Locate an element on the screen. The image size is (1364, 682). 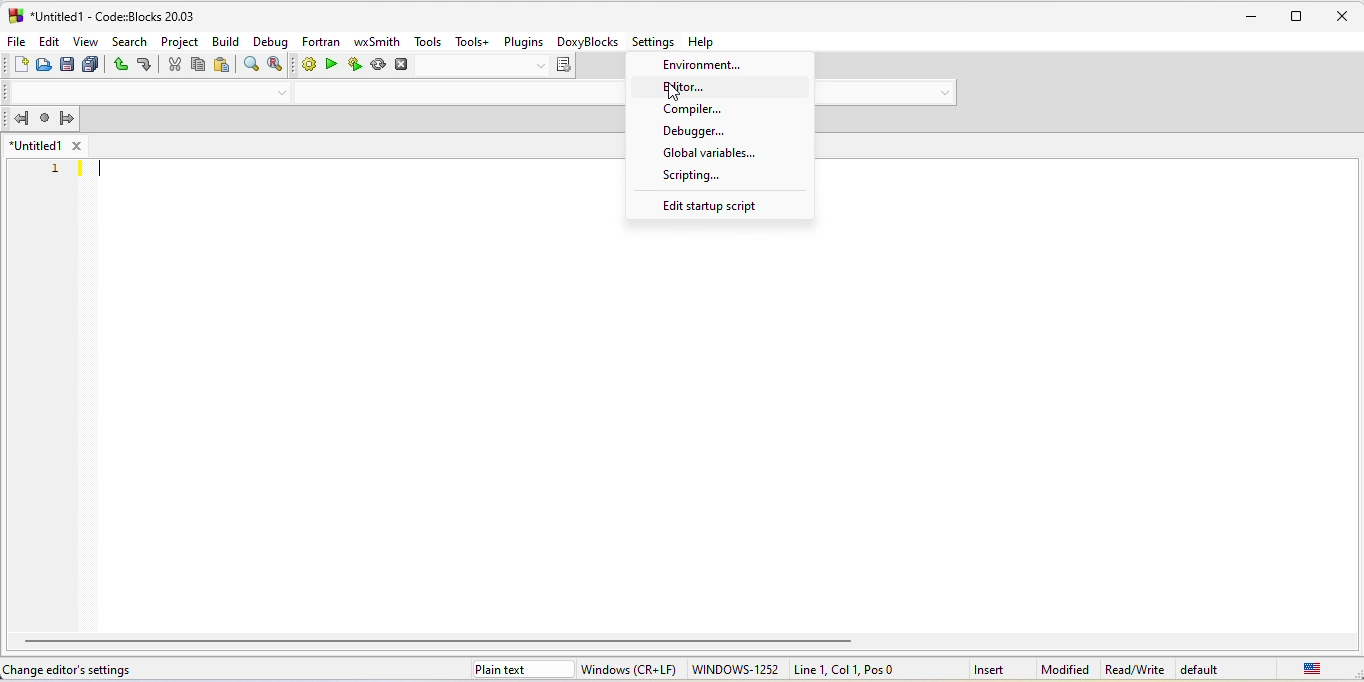
last jump is located at coordinates (45, 117).